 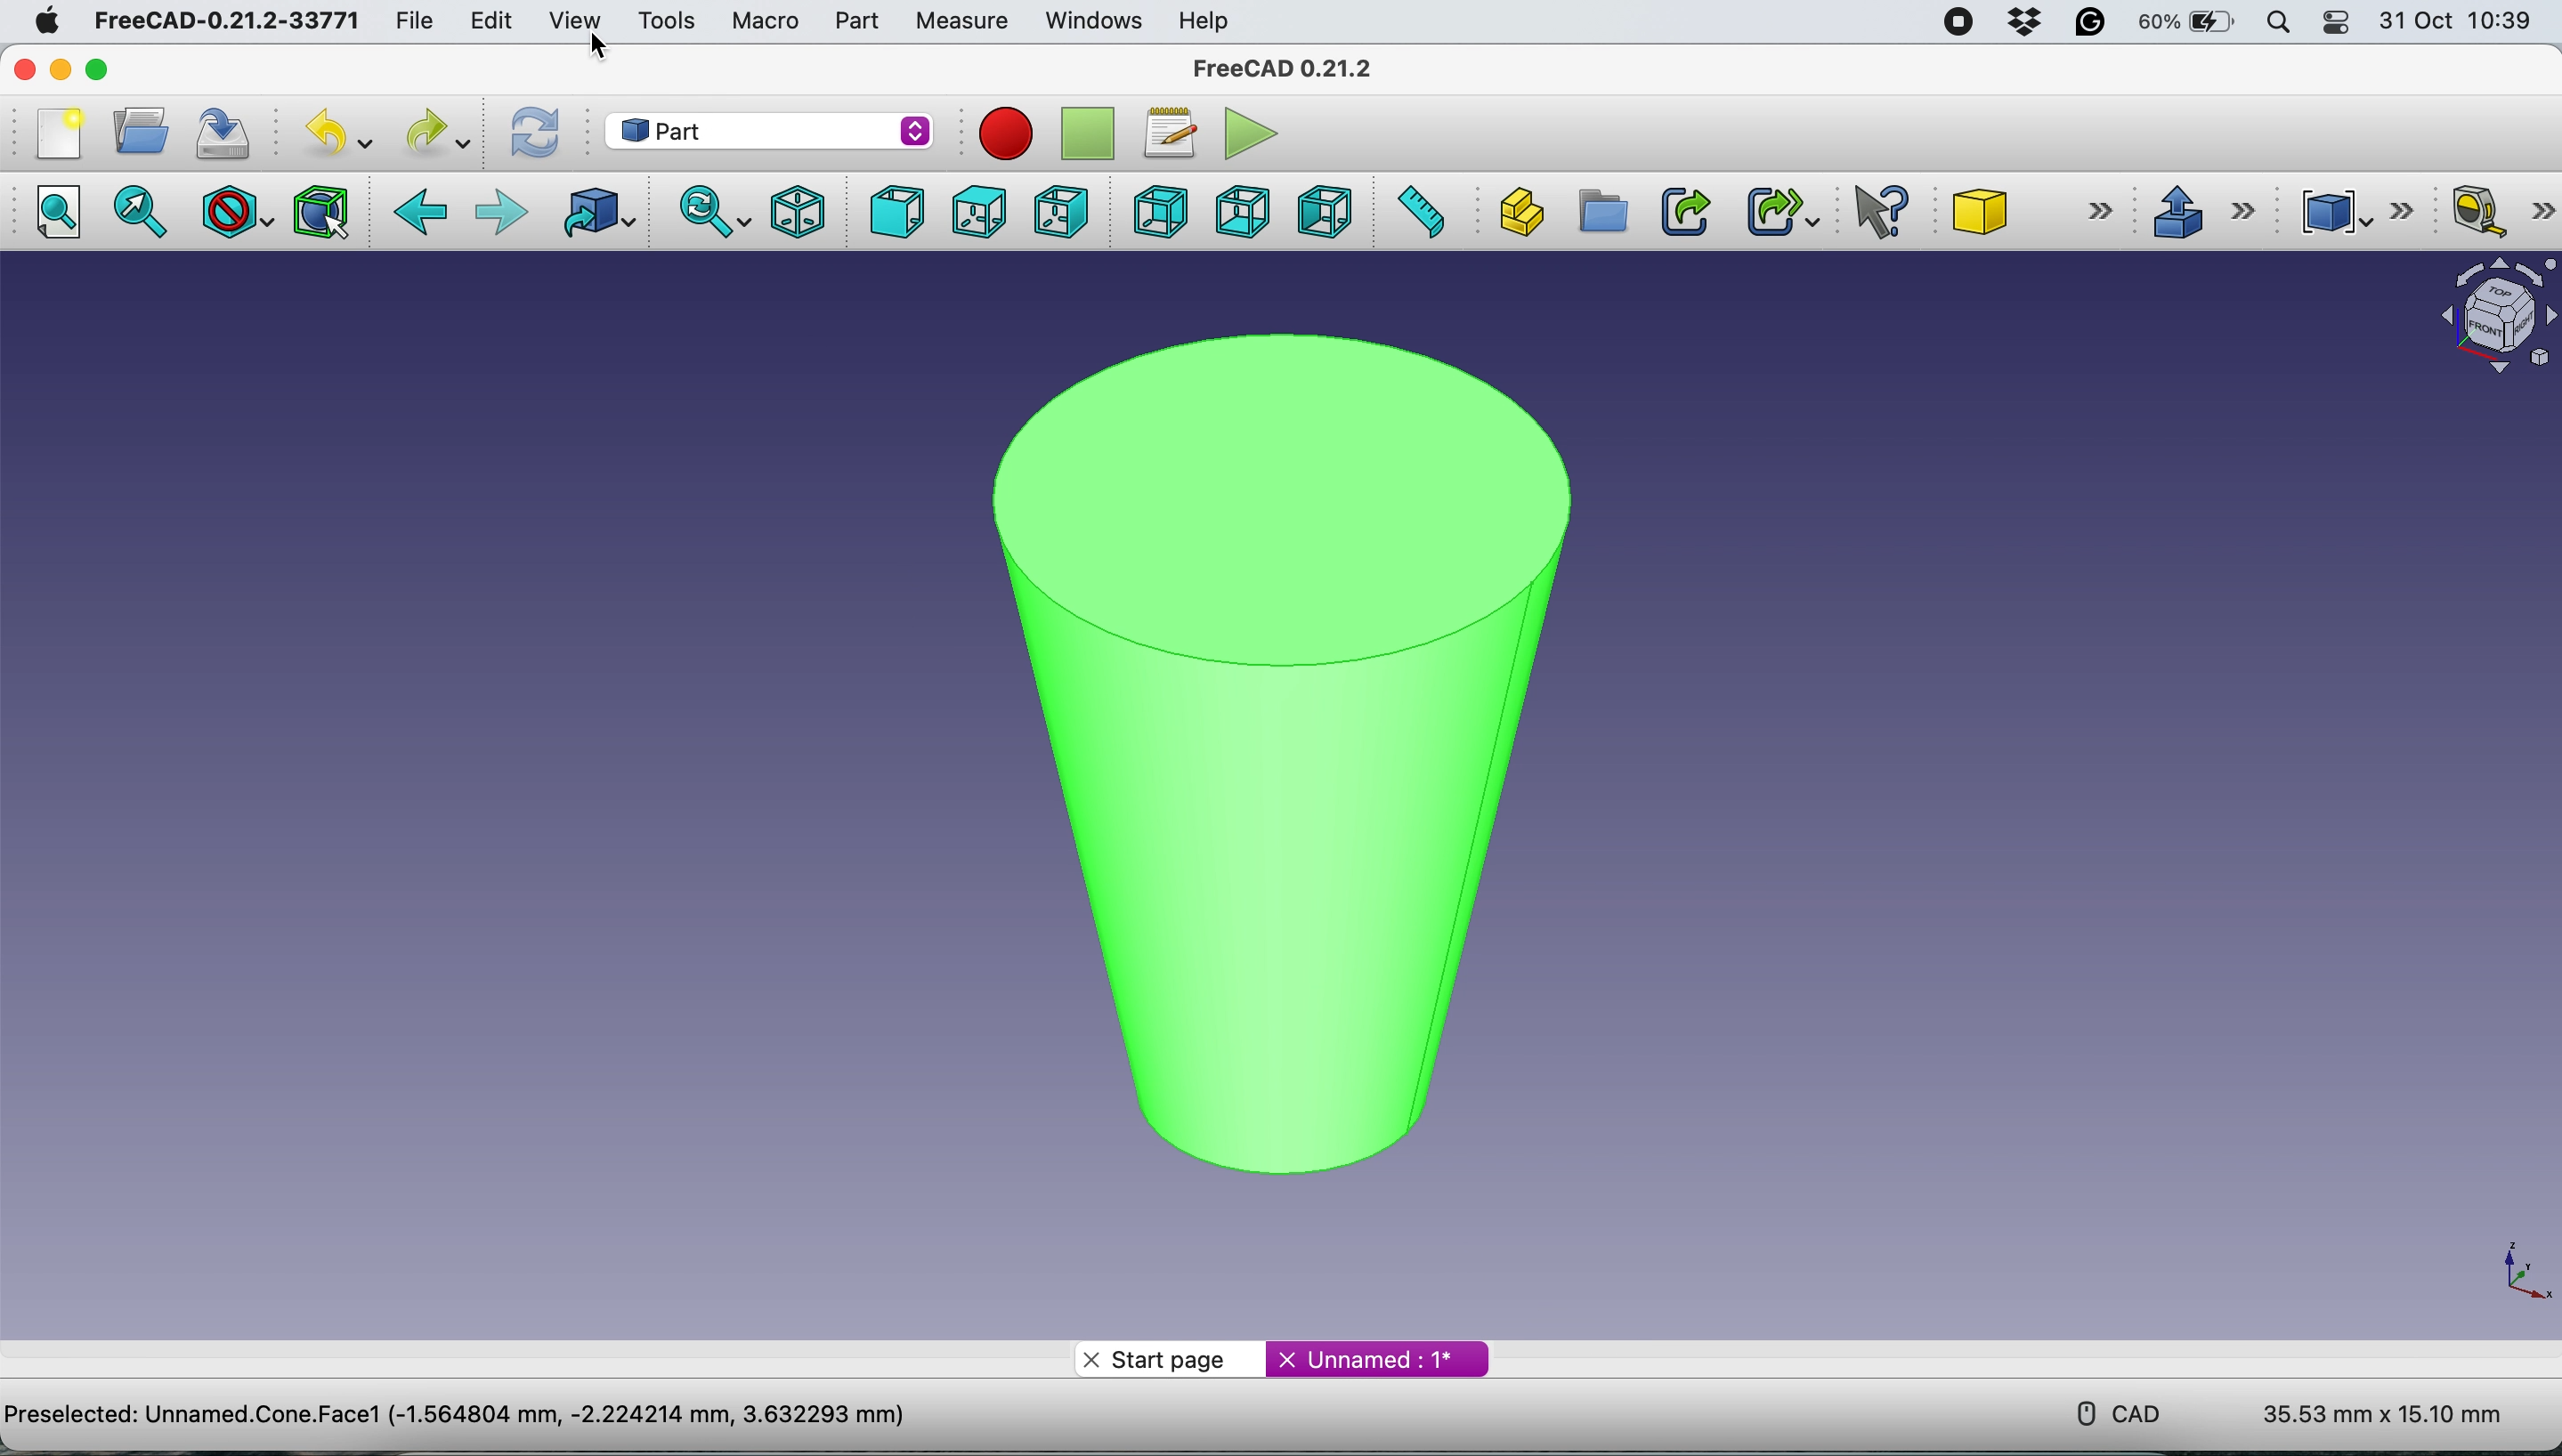 I want to click on view, so click(x=574, y=19).